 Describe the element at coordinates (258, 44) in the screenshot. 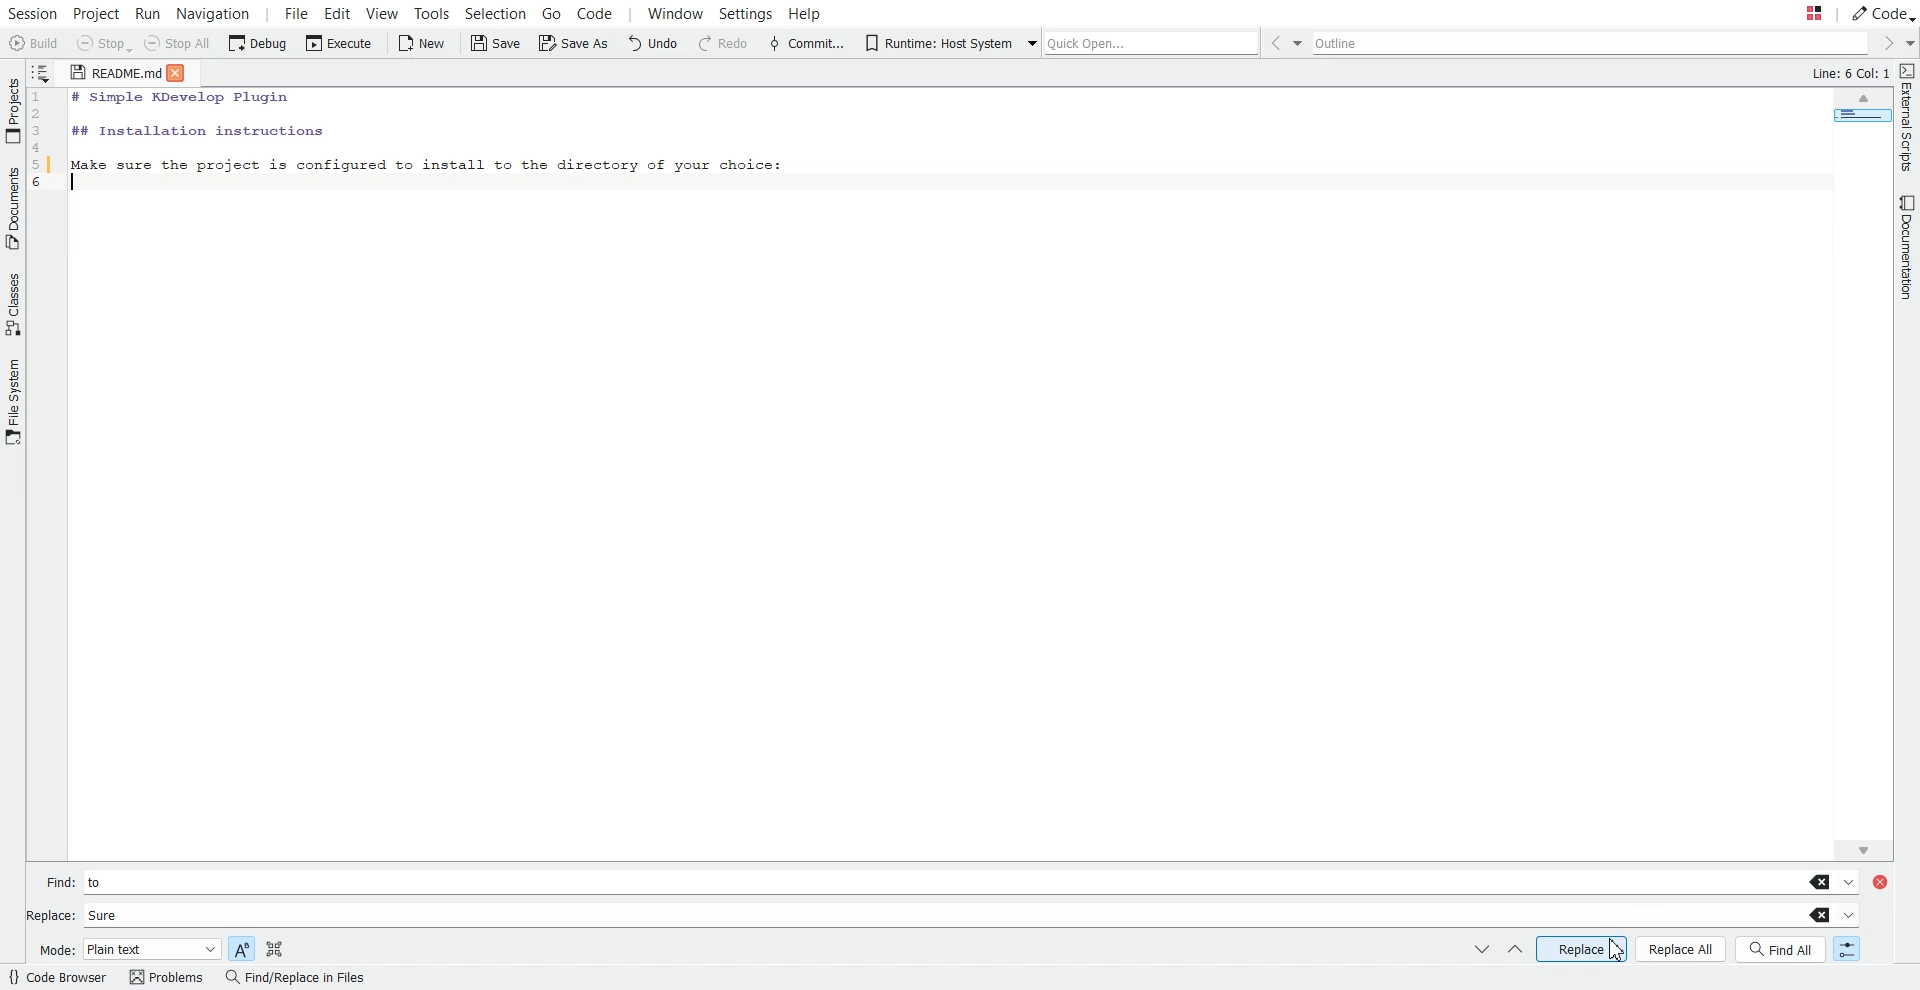

I see `Debug` at that location.